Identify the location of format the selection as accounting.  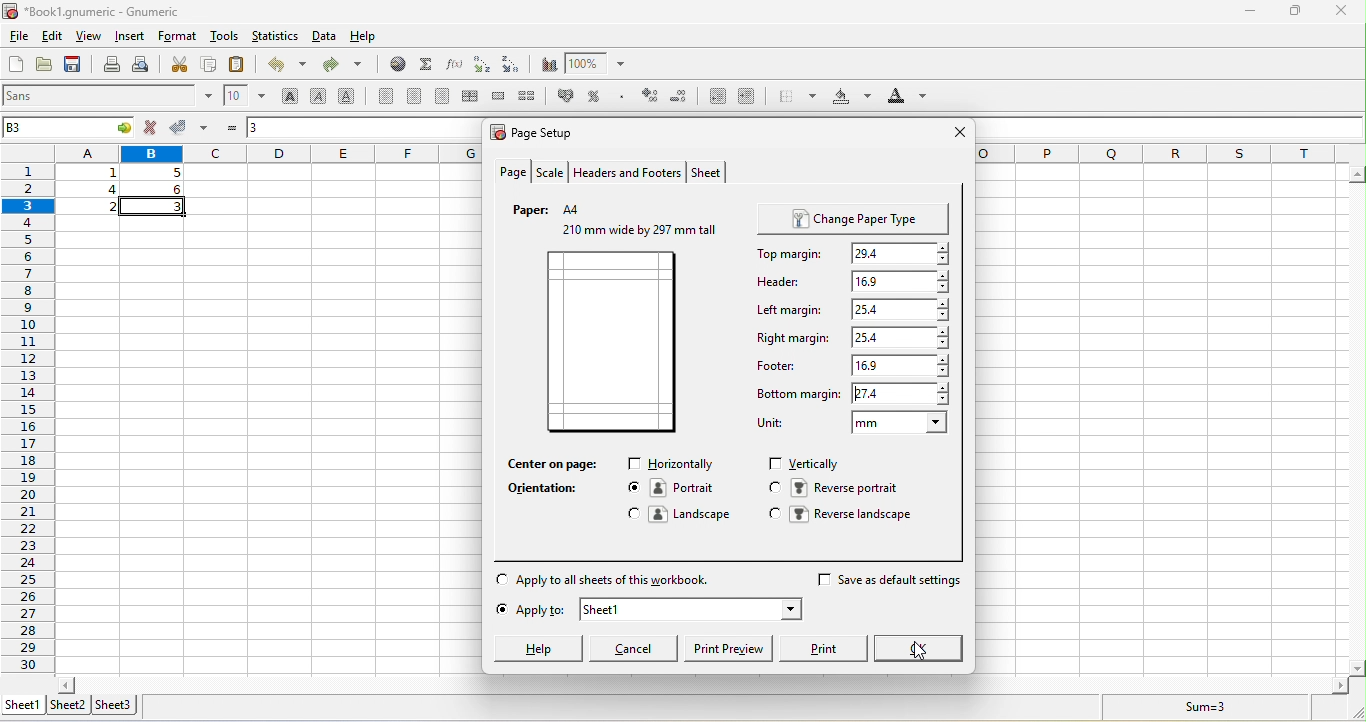
(568, 95).